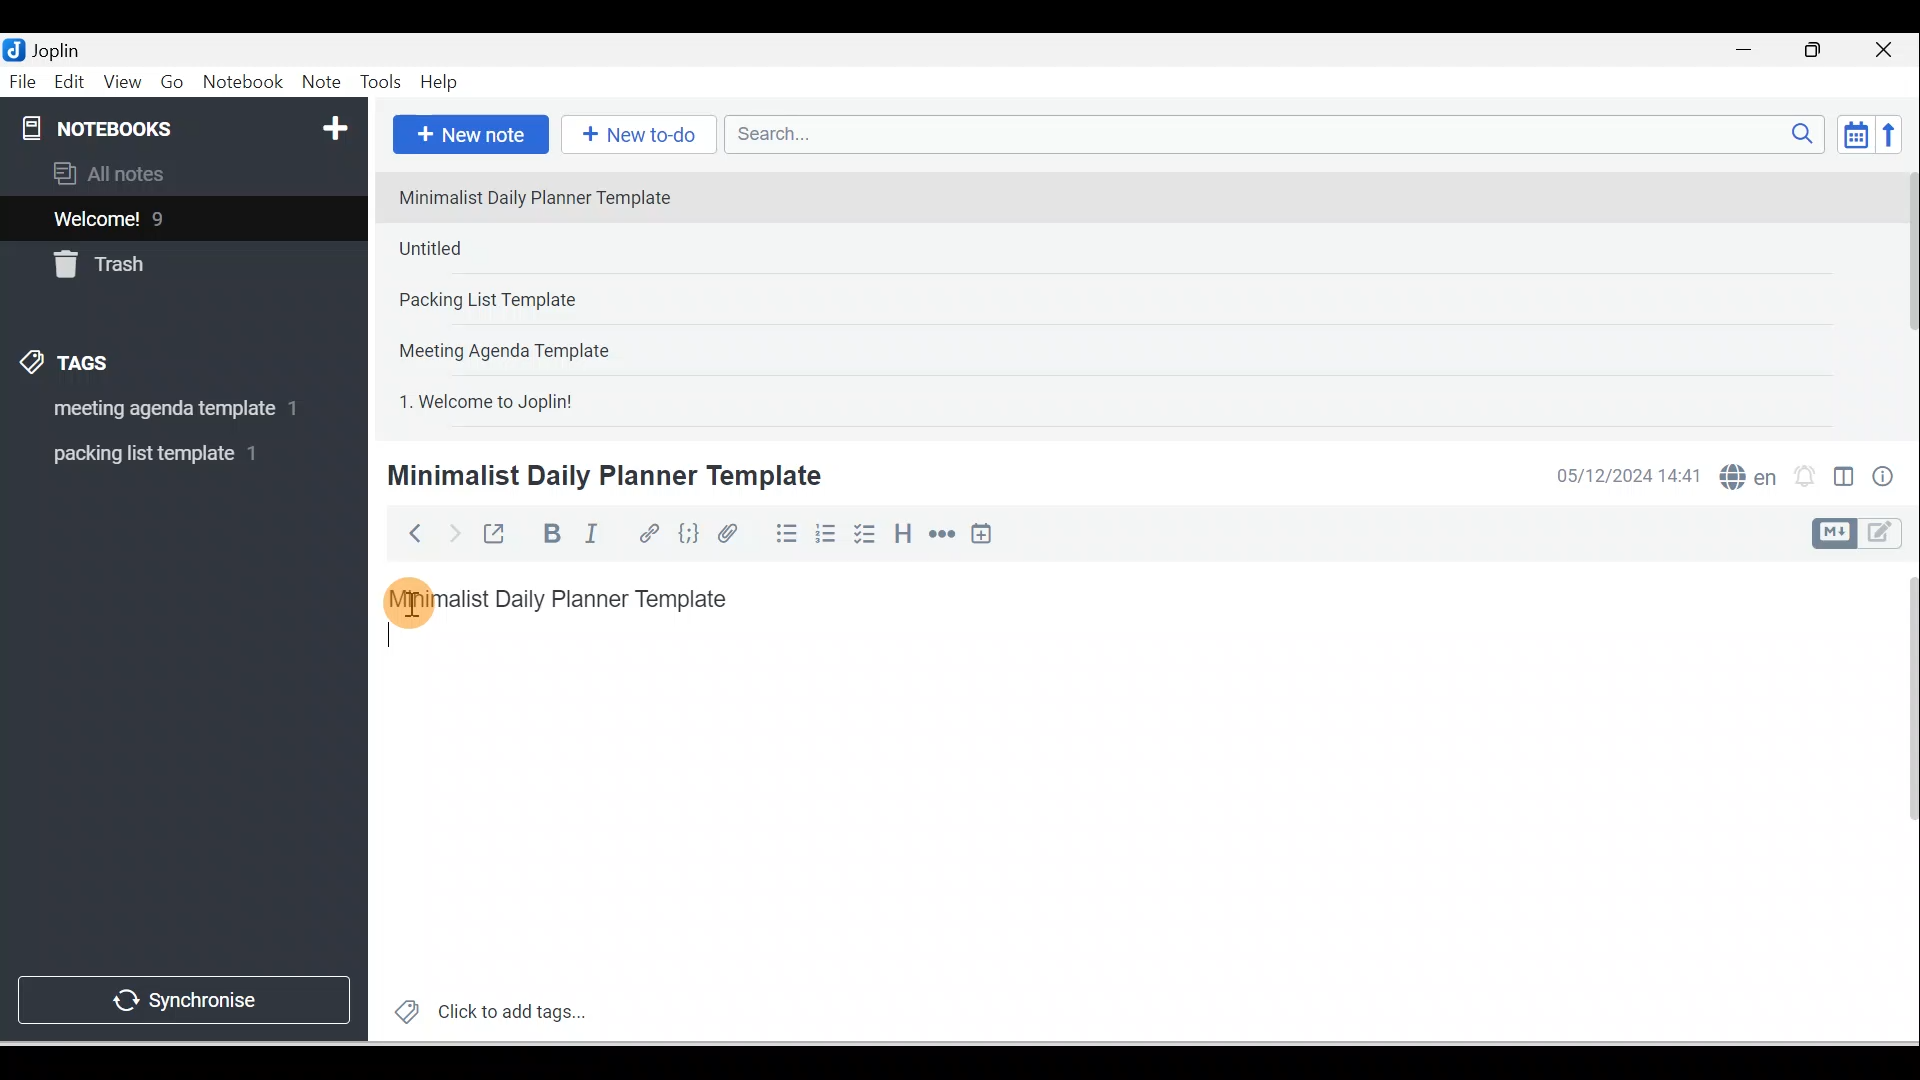  Describe the element at coordinates (549, 196) in the screenshot. I see `Note 1` at that location.